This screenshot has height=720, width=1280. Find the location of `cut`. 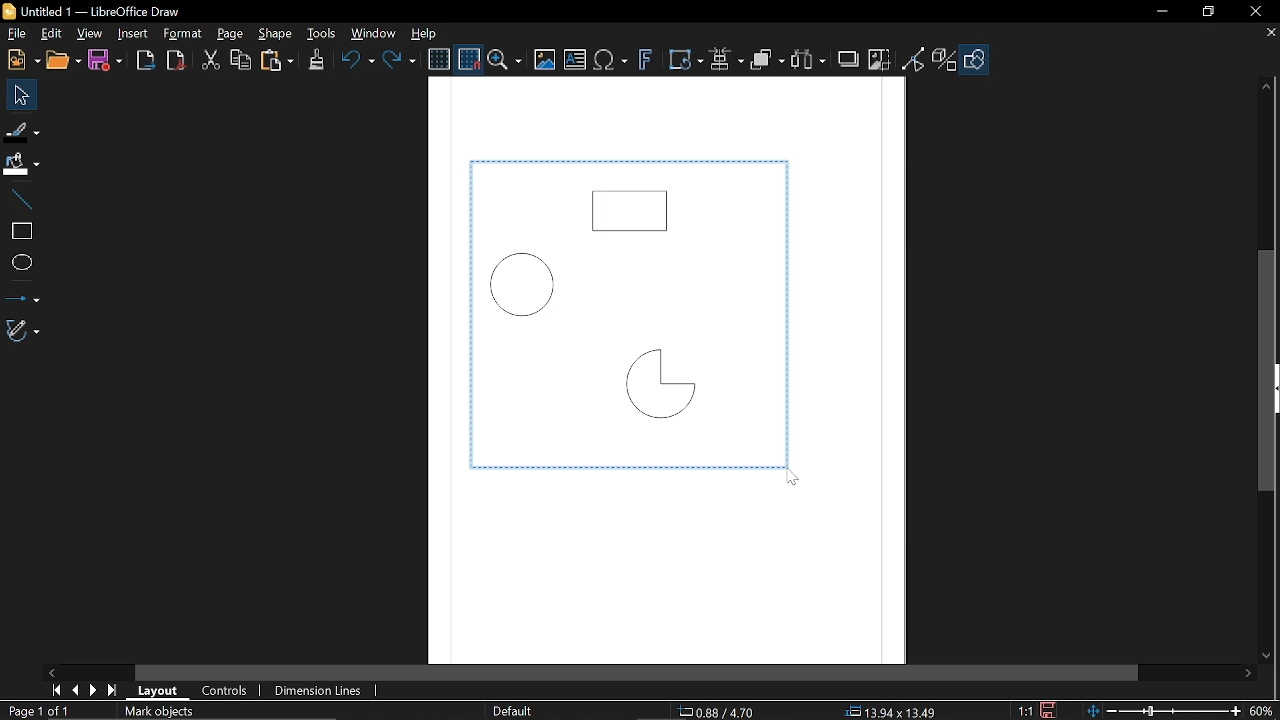

cut is located at coordinates (210, 59).